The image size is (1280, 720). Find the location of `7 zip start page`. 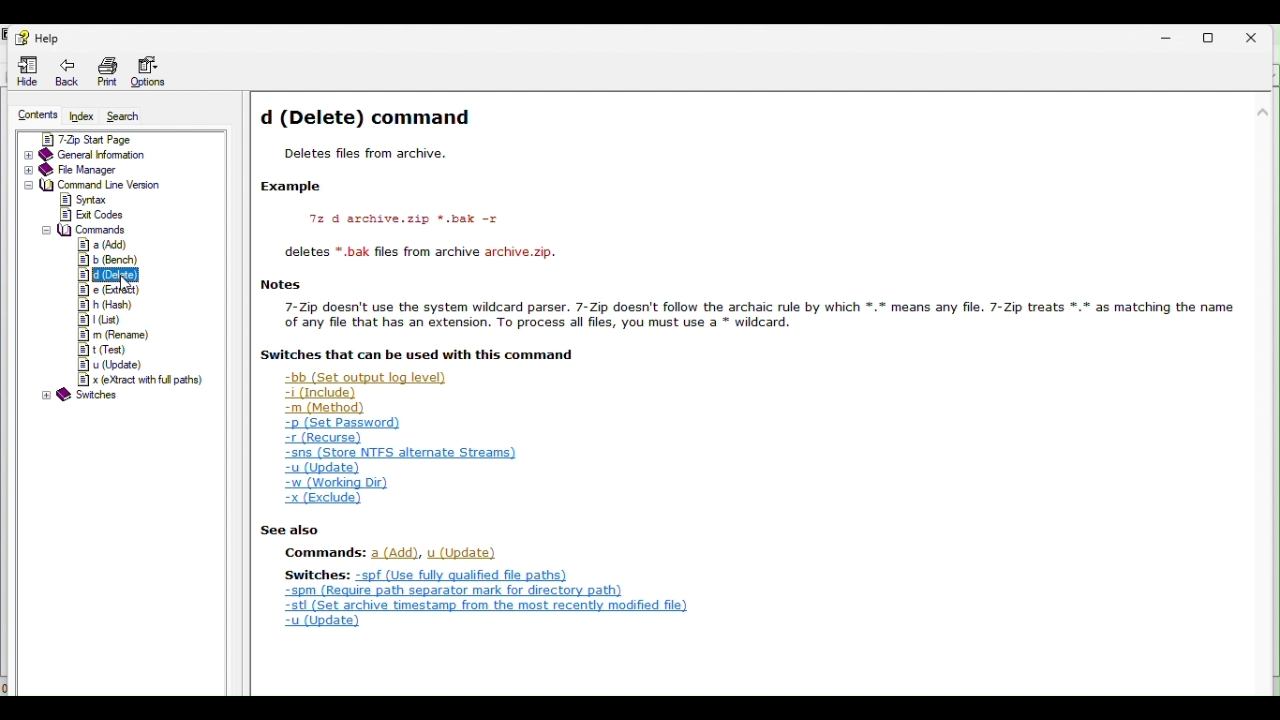

7 zip start page is located at coordinates (103, 137).